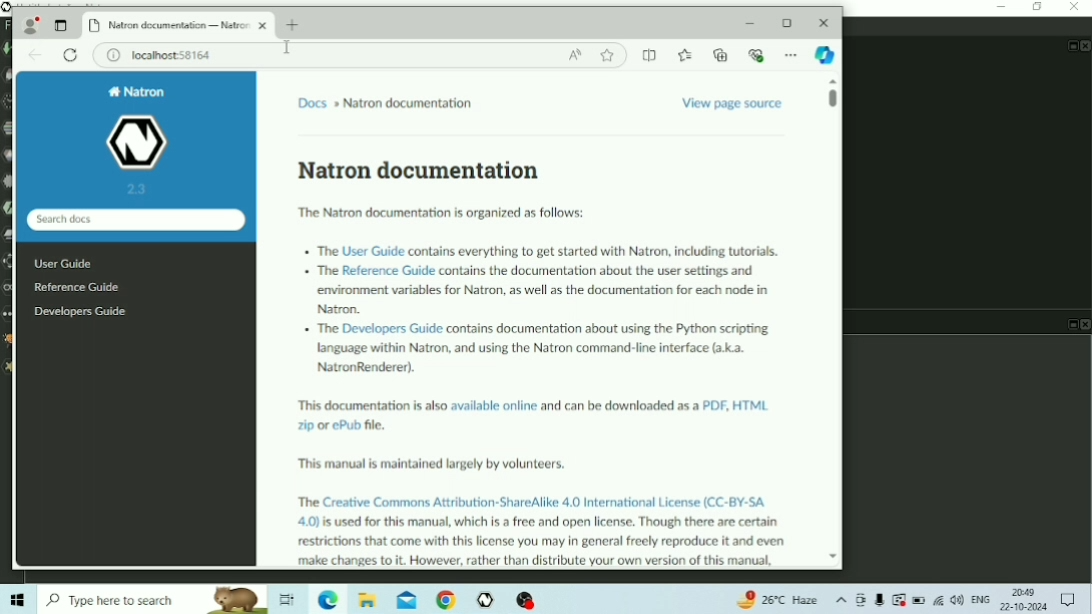 This screenshot has width=1092, height=614. What do you see at coordinates (31, 25) in the screenshot?
I see `Account` at bounding box center [31, 25].